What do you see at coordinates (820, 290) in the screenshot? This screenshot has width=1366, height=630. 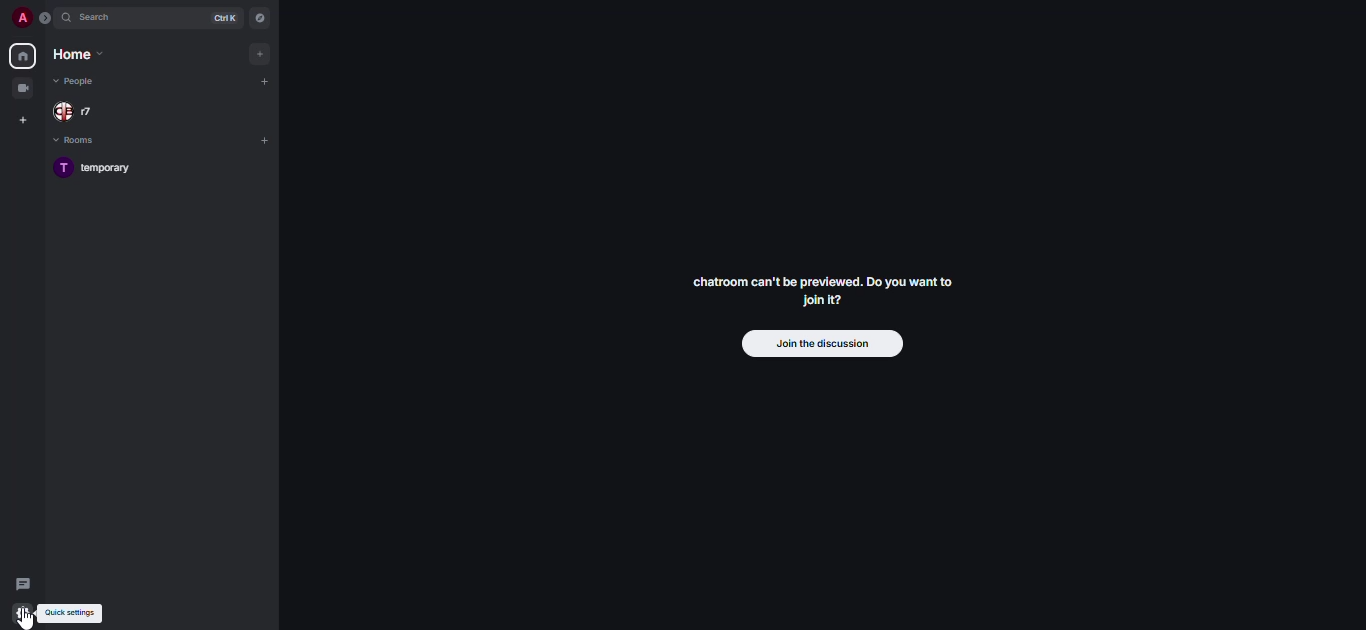 I see `chatroom can't be previewed. Join it?` at bounding box center [820, 290].